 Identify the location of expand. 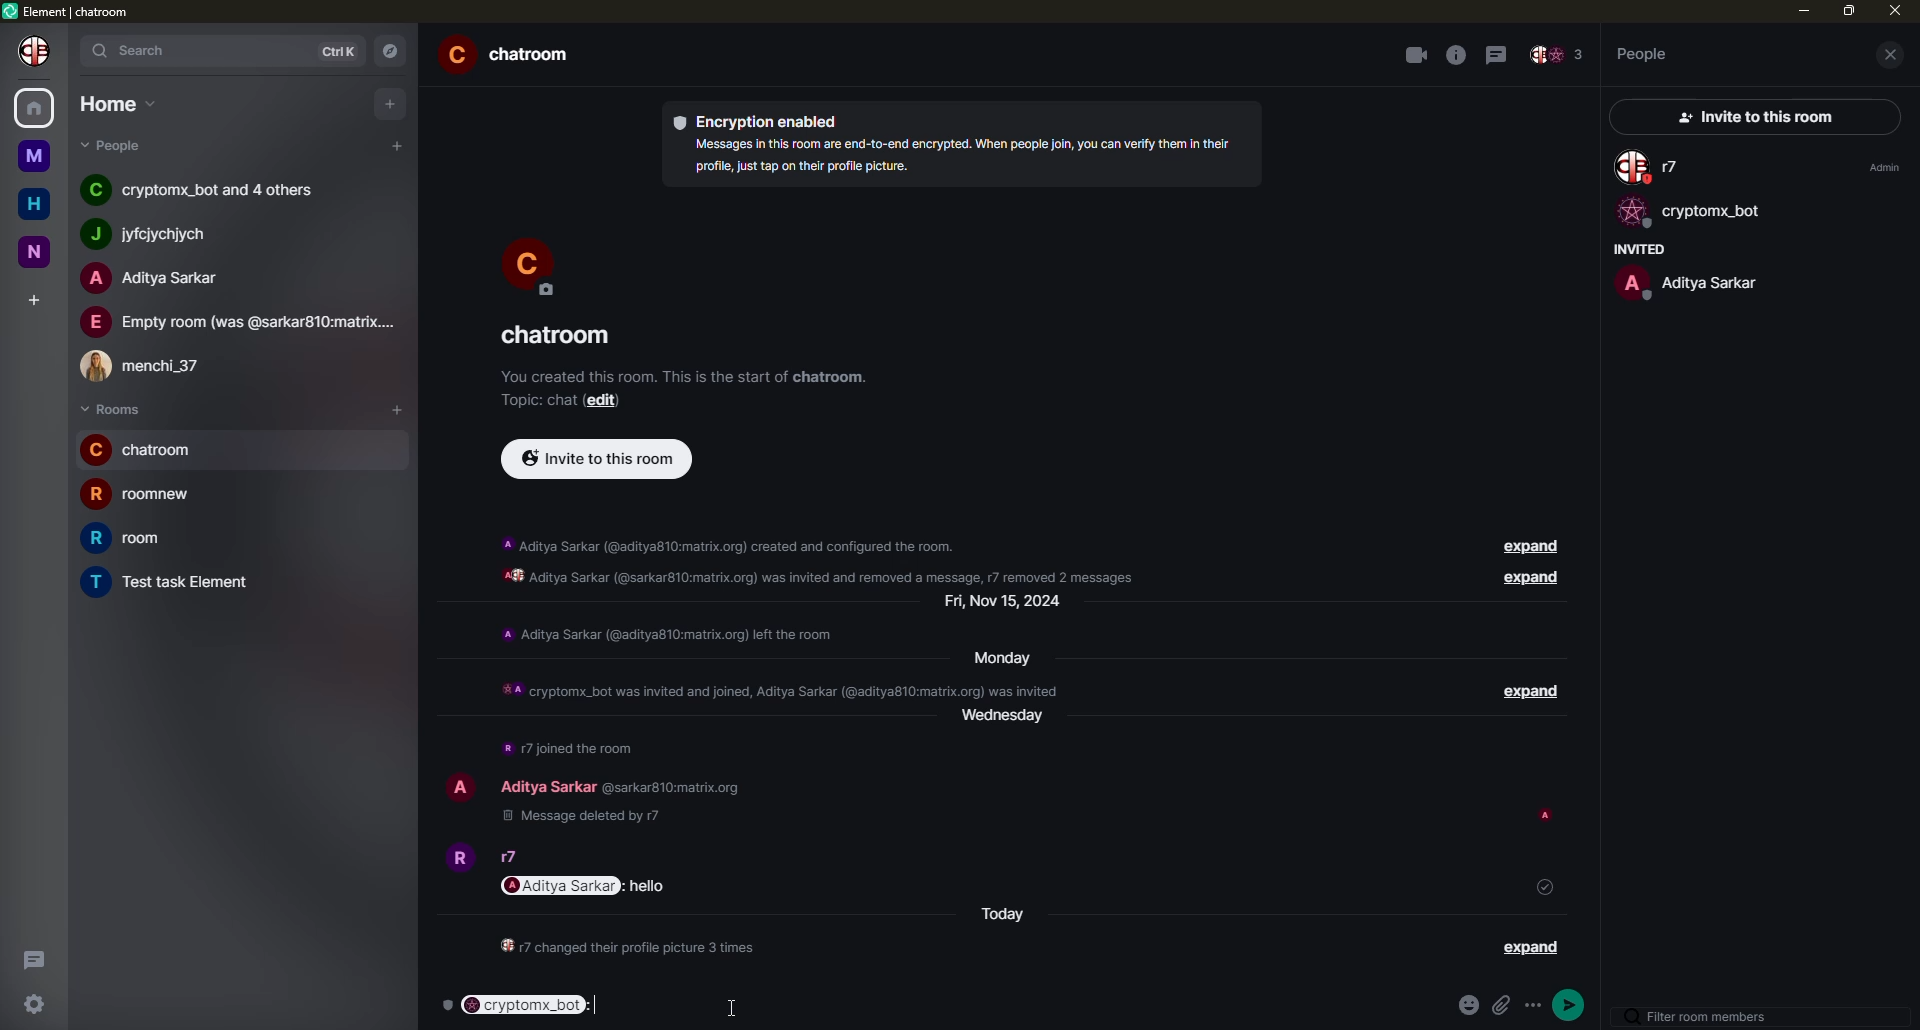
(1524, 580).